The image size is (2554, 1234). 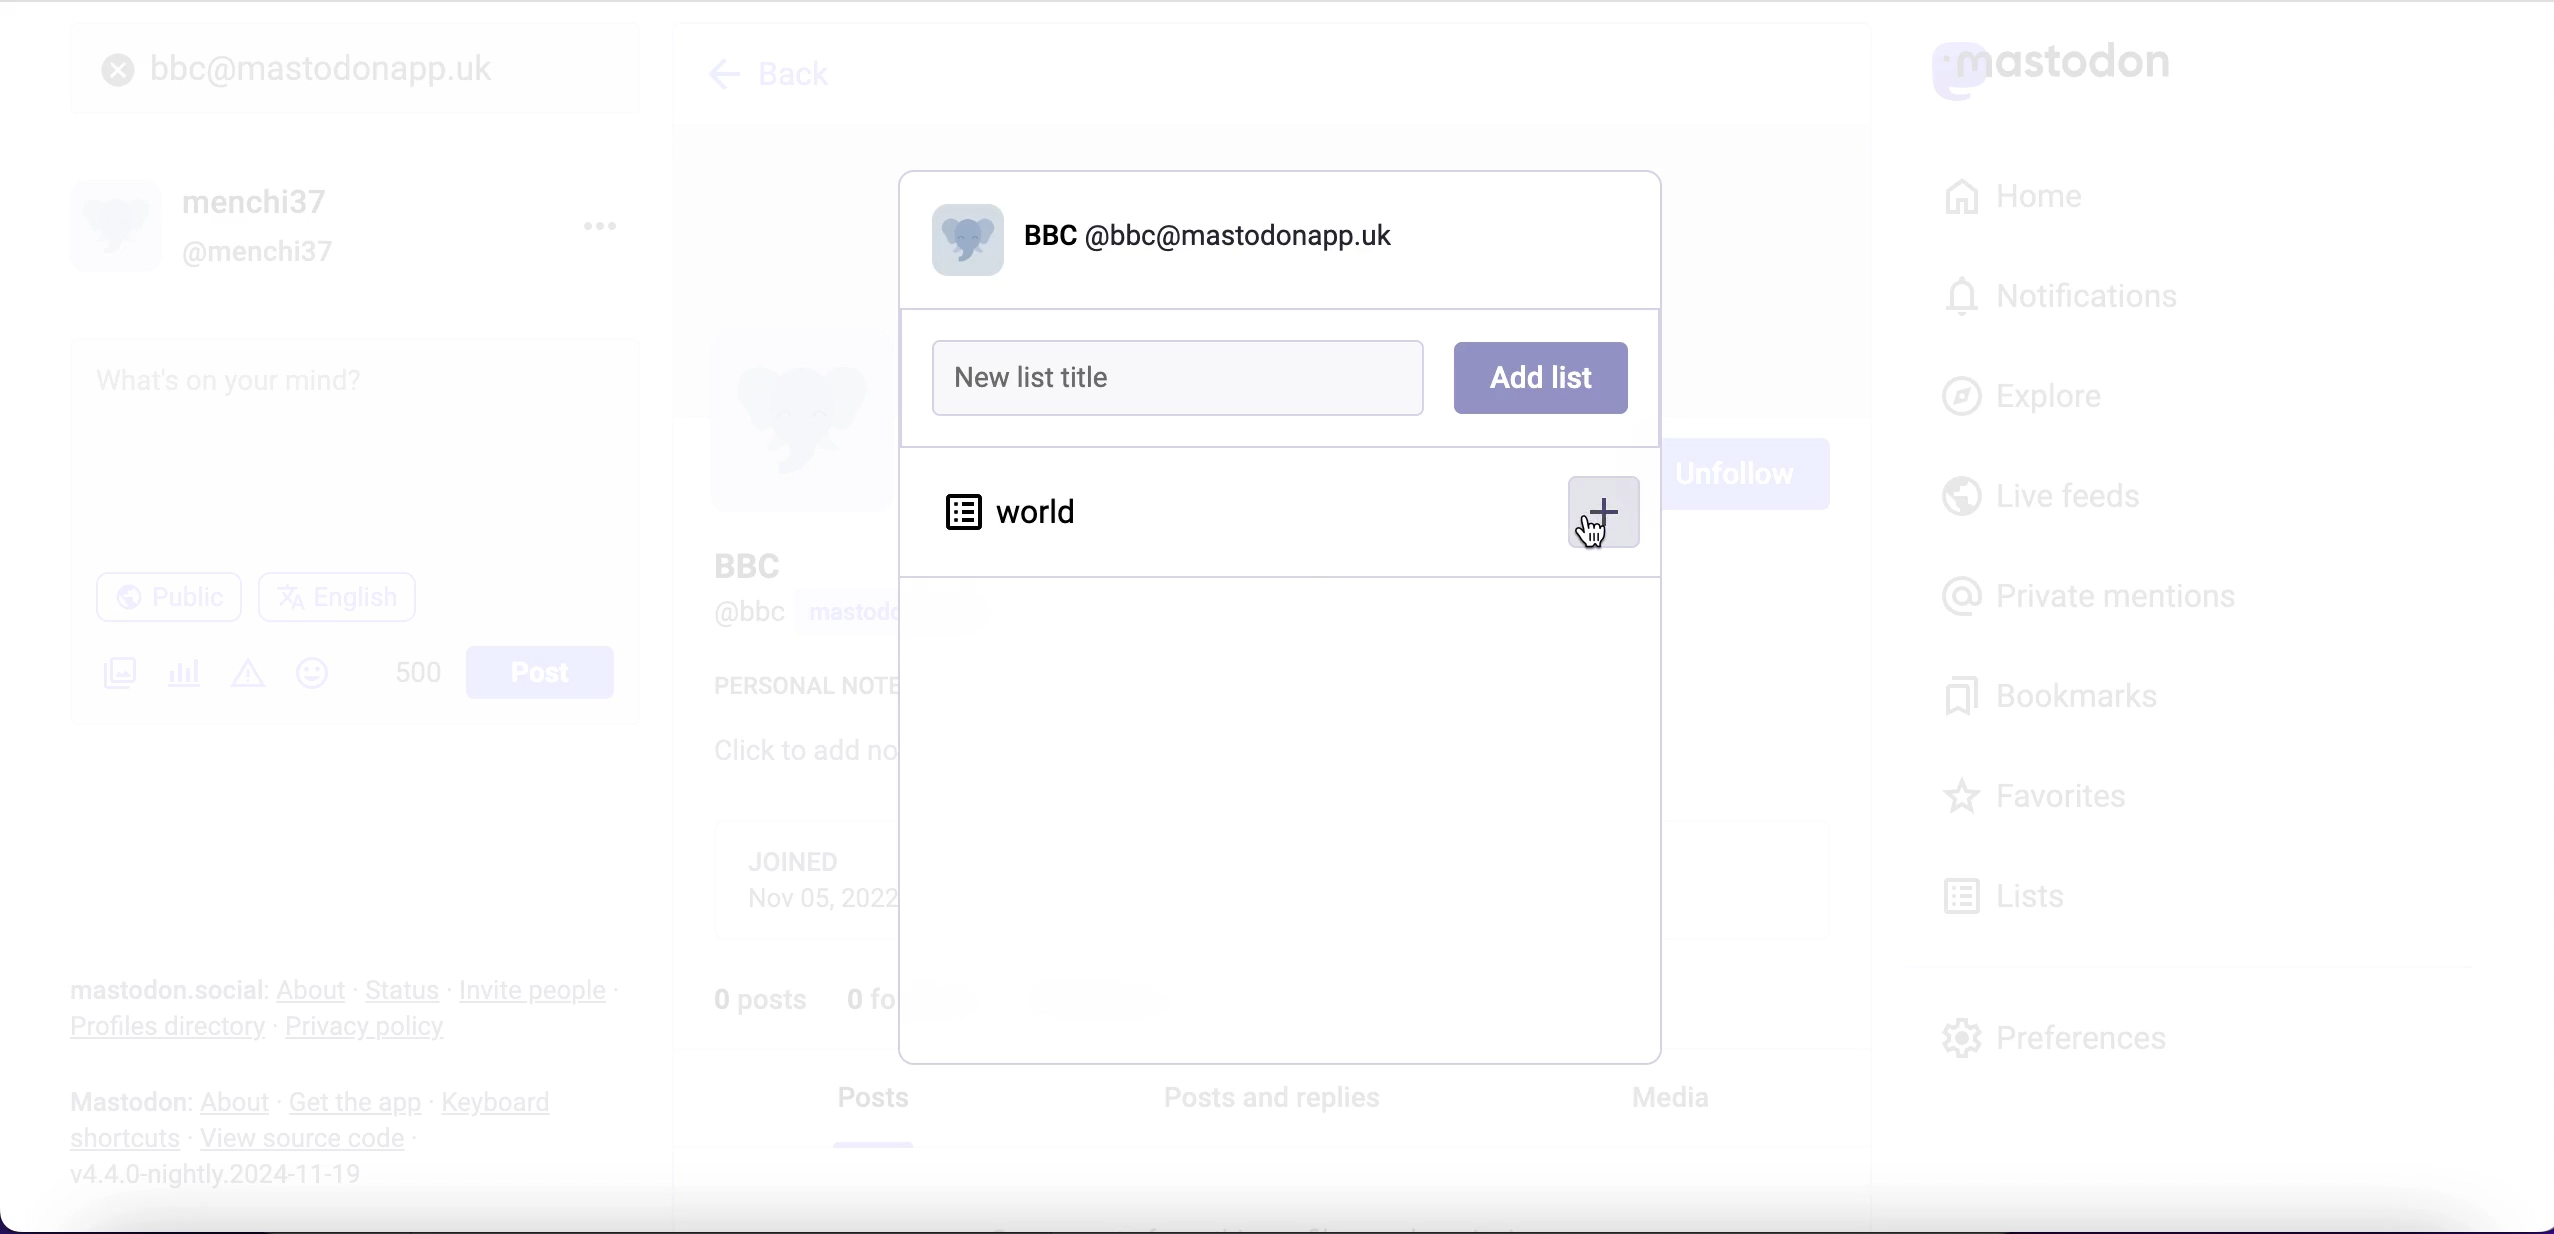 What do you see at coordinates (2010, 197) in the screenshot?
I see `home` at bounding box center [2010, 197].